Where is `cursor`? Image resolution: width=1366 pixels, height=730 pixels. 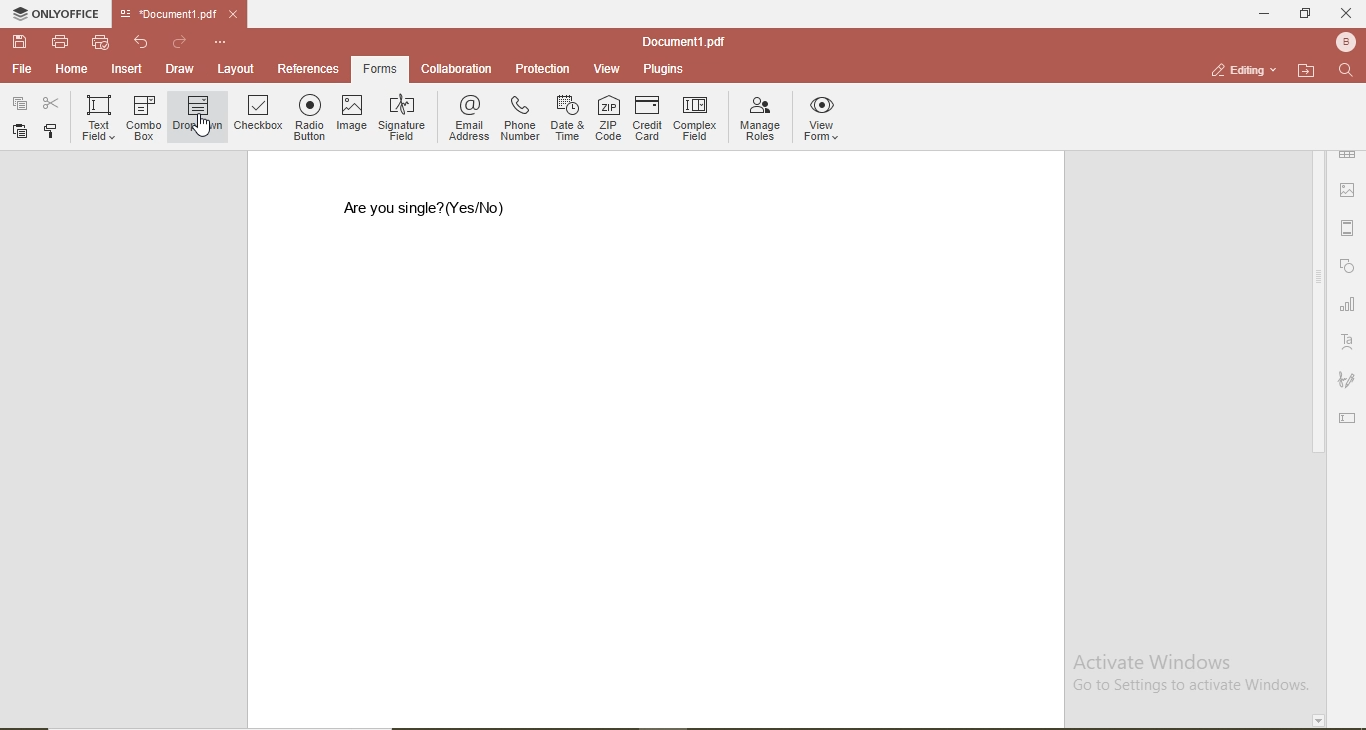
cursor is located at coordinates (201, 128).